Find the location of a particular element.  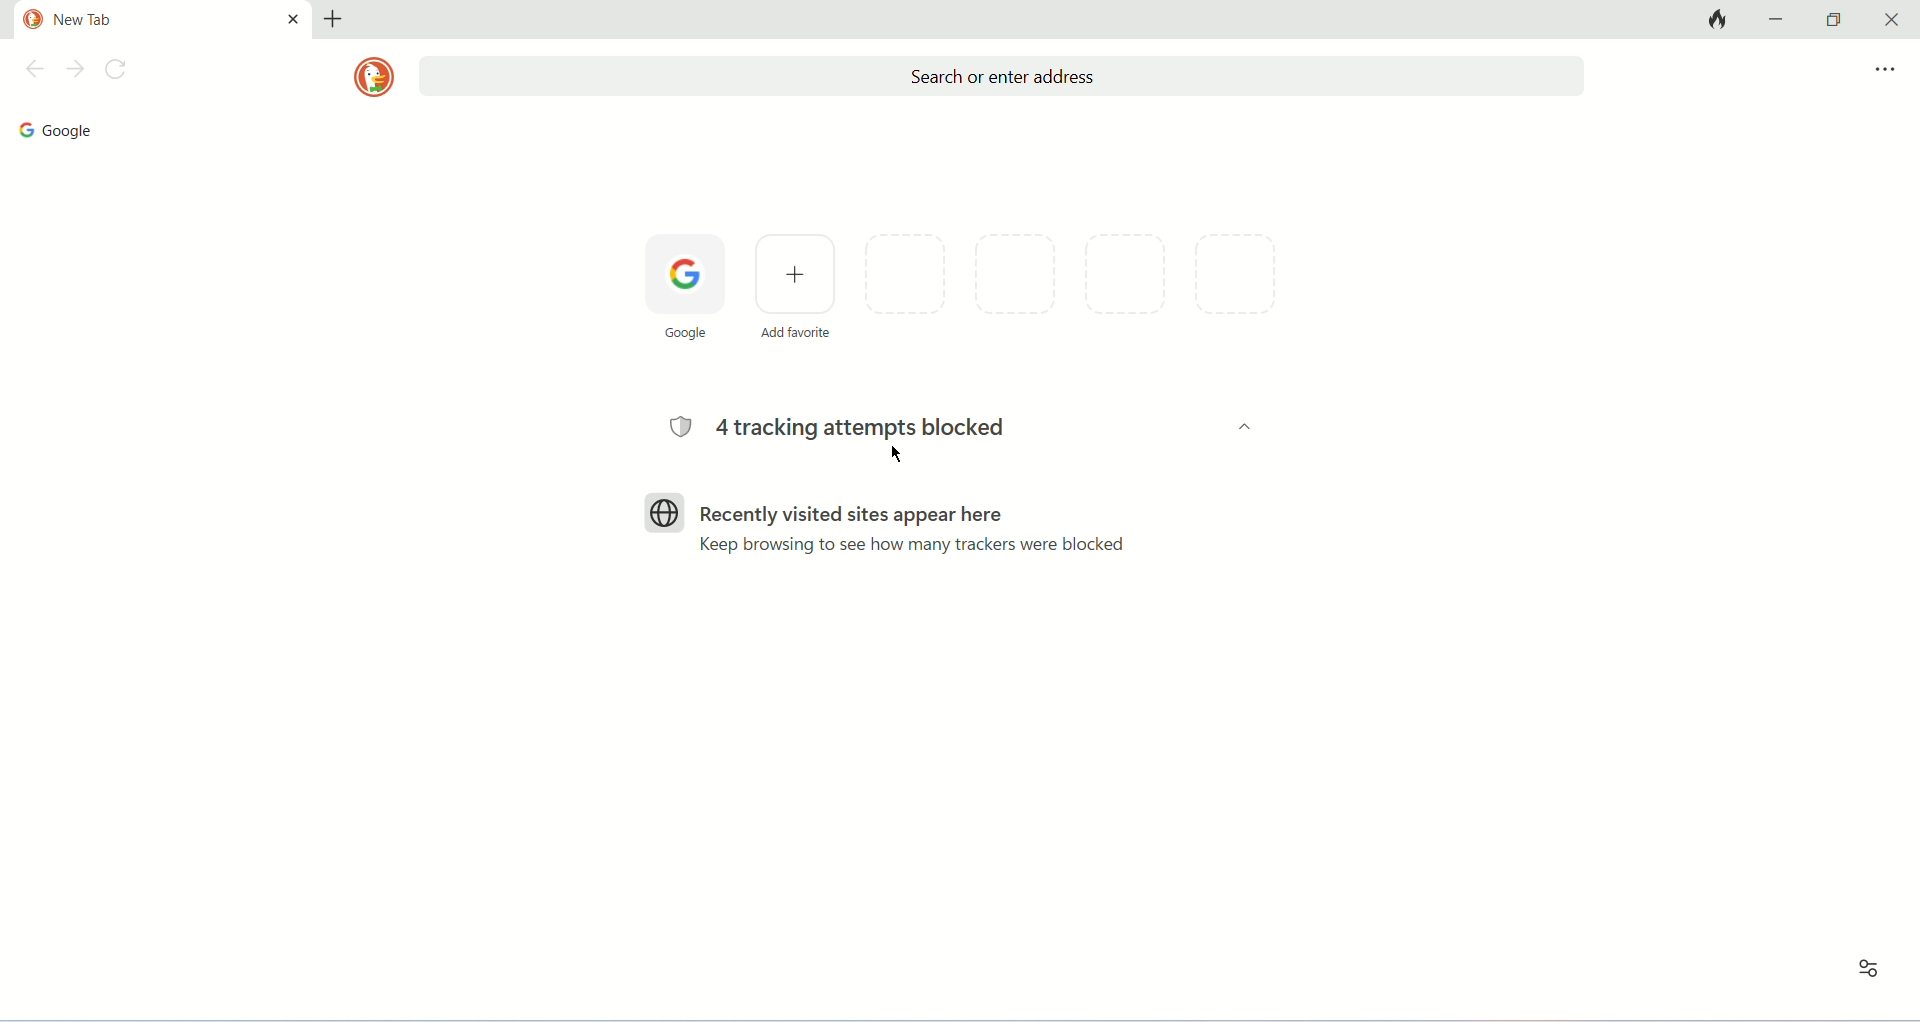

go back is located at coordinates (31, 72).